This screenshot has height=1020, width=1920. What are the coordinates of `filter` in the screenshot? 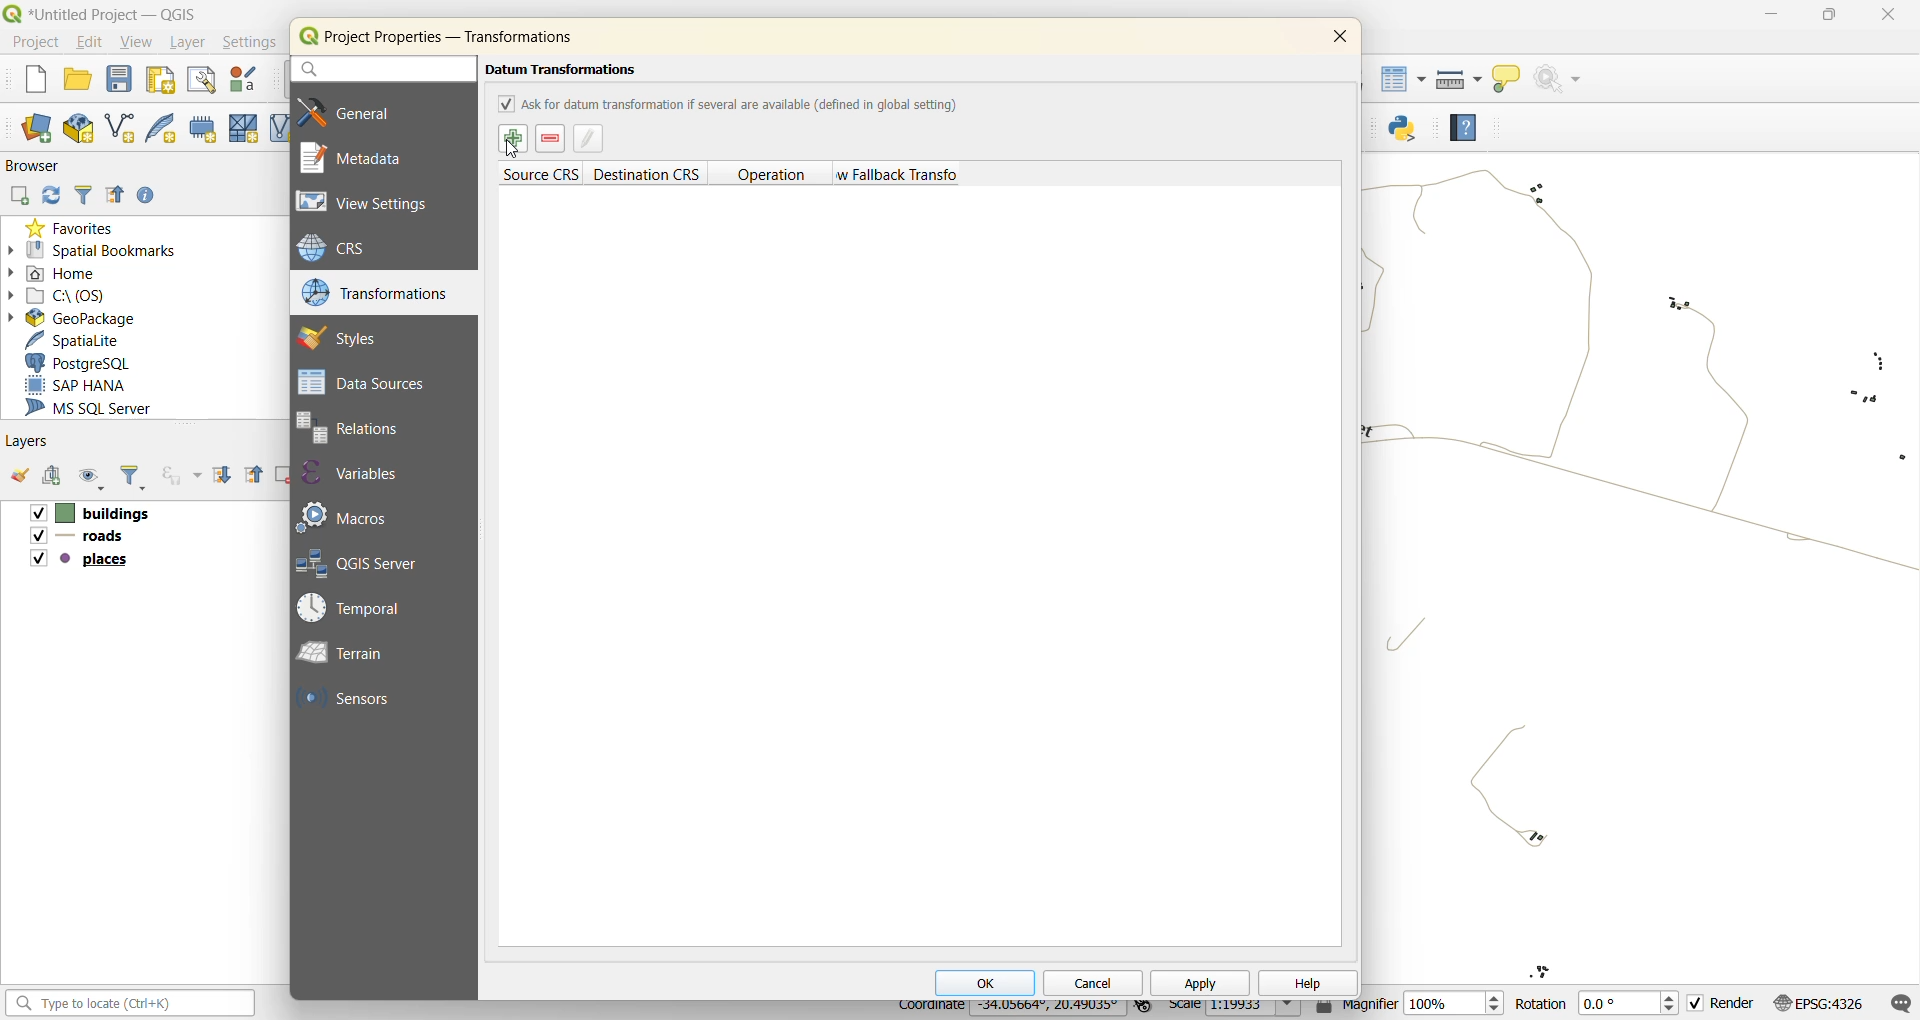 It's located at (85, 195).